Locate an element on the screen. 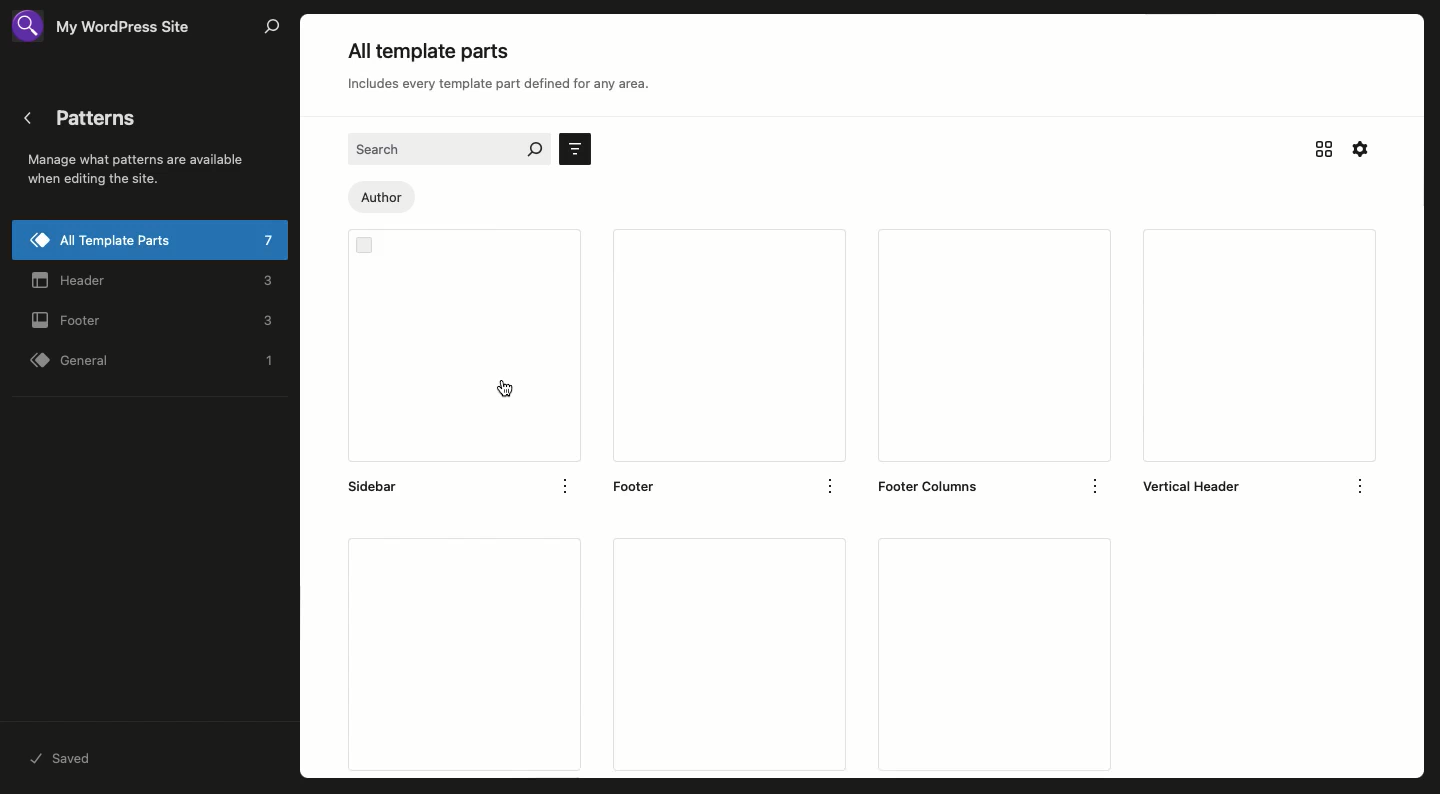 This screenshot has height=794, width=1440. Patterns is located at coordinates (137, 169).